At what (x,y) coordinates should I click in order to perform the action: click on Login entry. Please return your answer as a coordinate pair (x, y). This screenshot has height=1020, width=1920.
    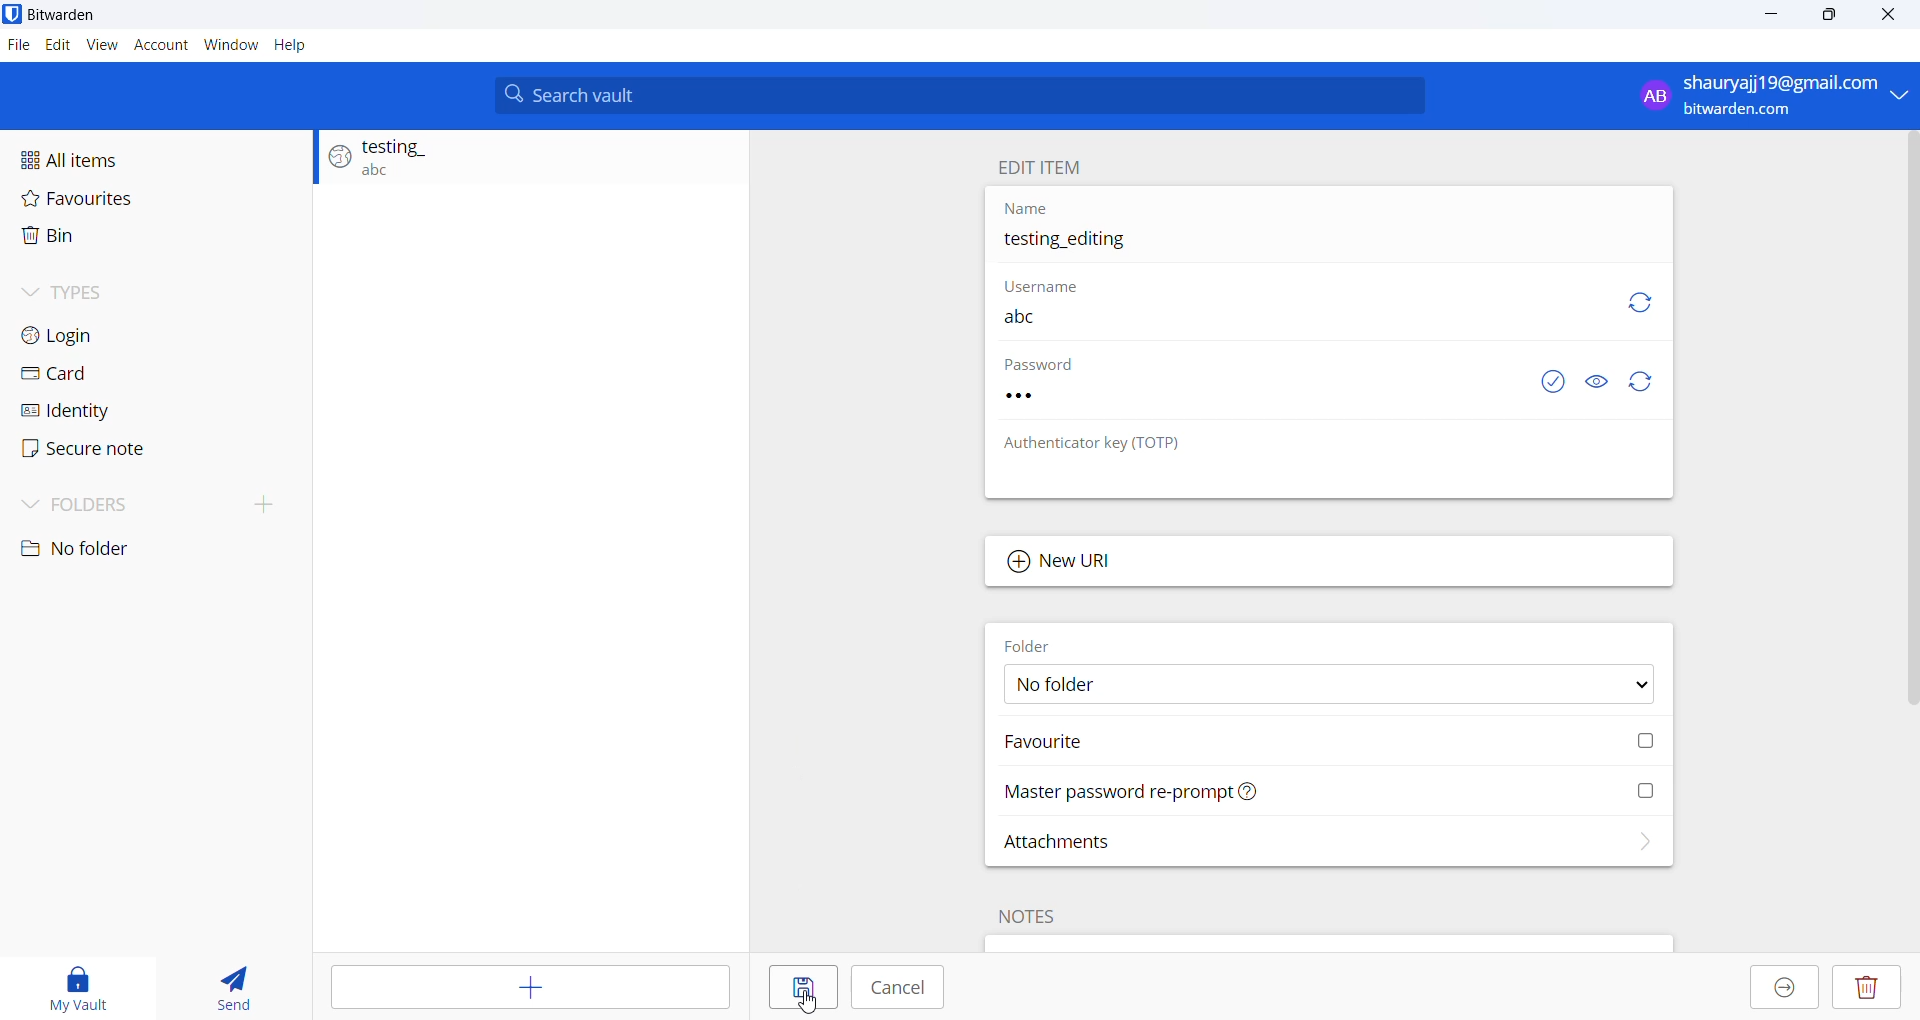
    Looking at the image, I should click on (521, 162).